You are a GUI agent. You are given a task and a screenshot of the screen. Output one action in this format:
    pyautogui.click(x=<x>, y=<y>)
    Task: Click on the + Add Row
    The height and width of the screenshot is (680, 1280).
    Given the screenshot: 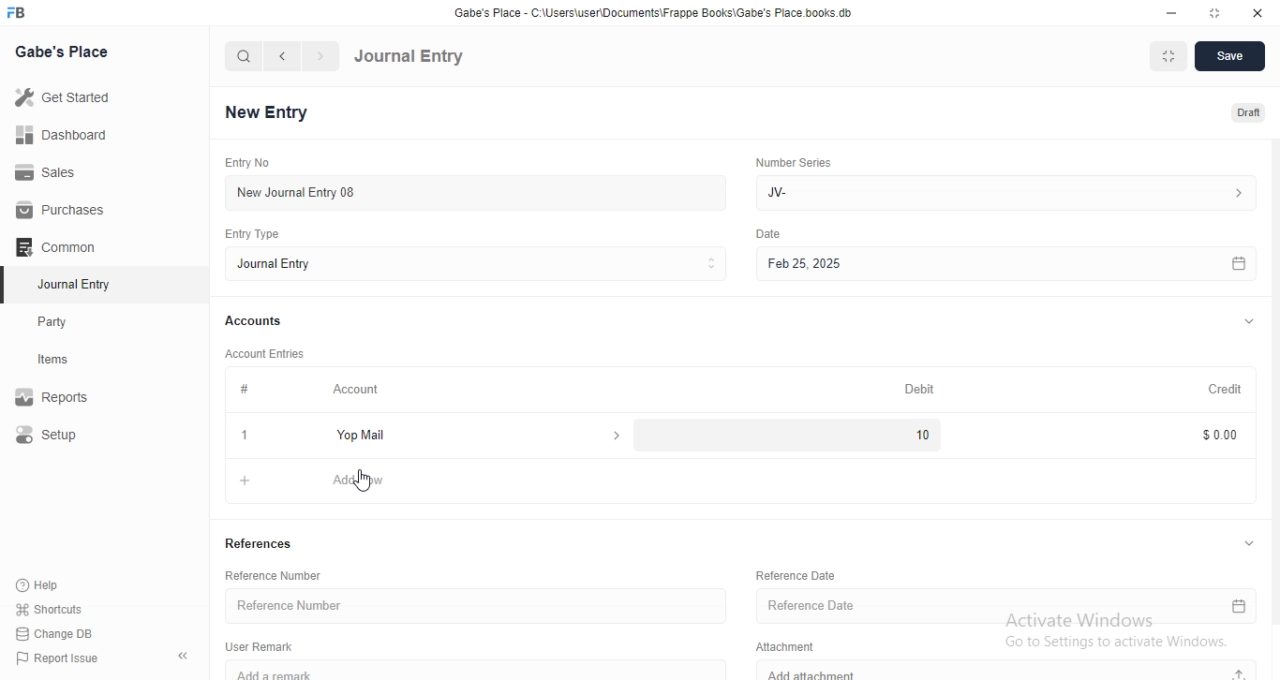 What is the action you would take?
    pyautogui.click(x=745, y=479)
    